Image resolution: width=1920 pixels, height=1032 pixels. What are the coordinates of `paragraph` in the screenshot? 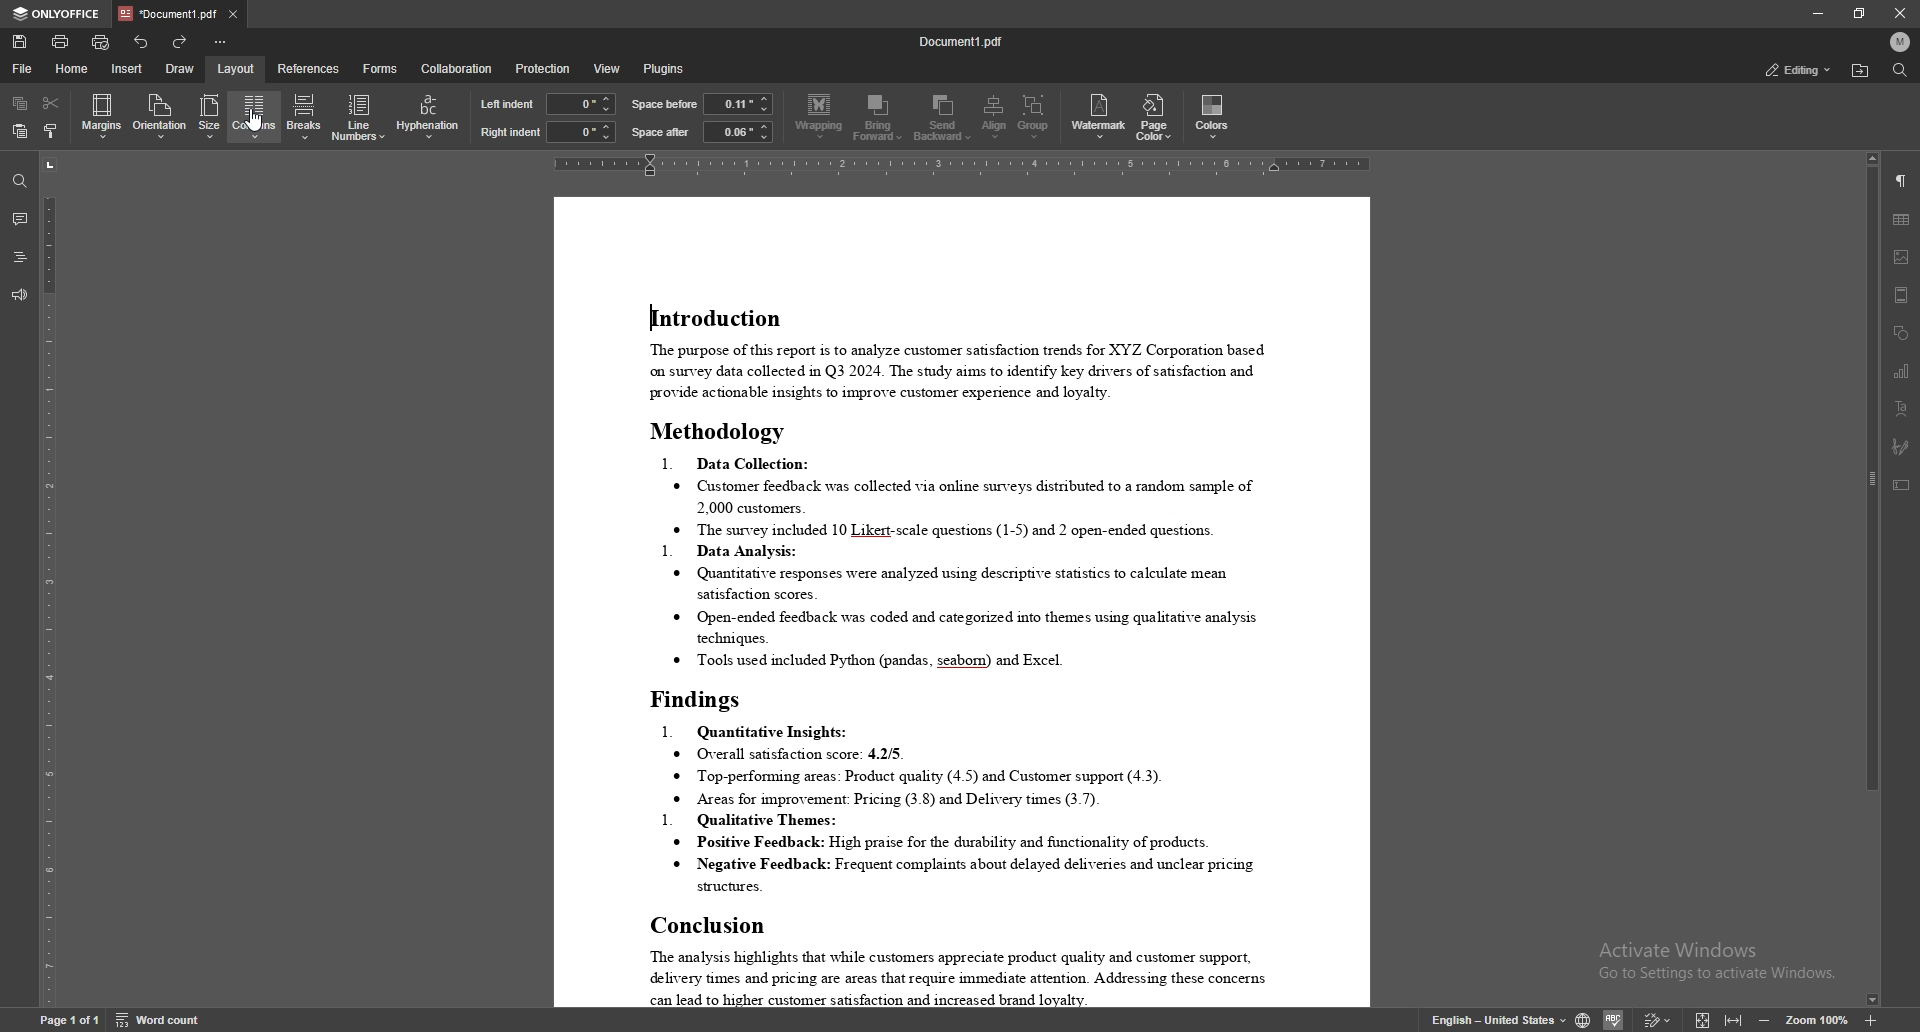 It's located at (1902, 180).